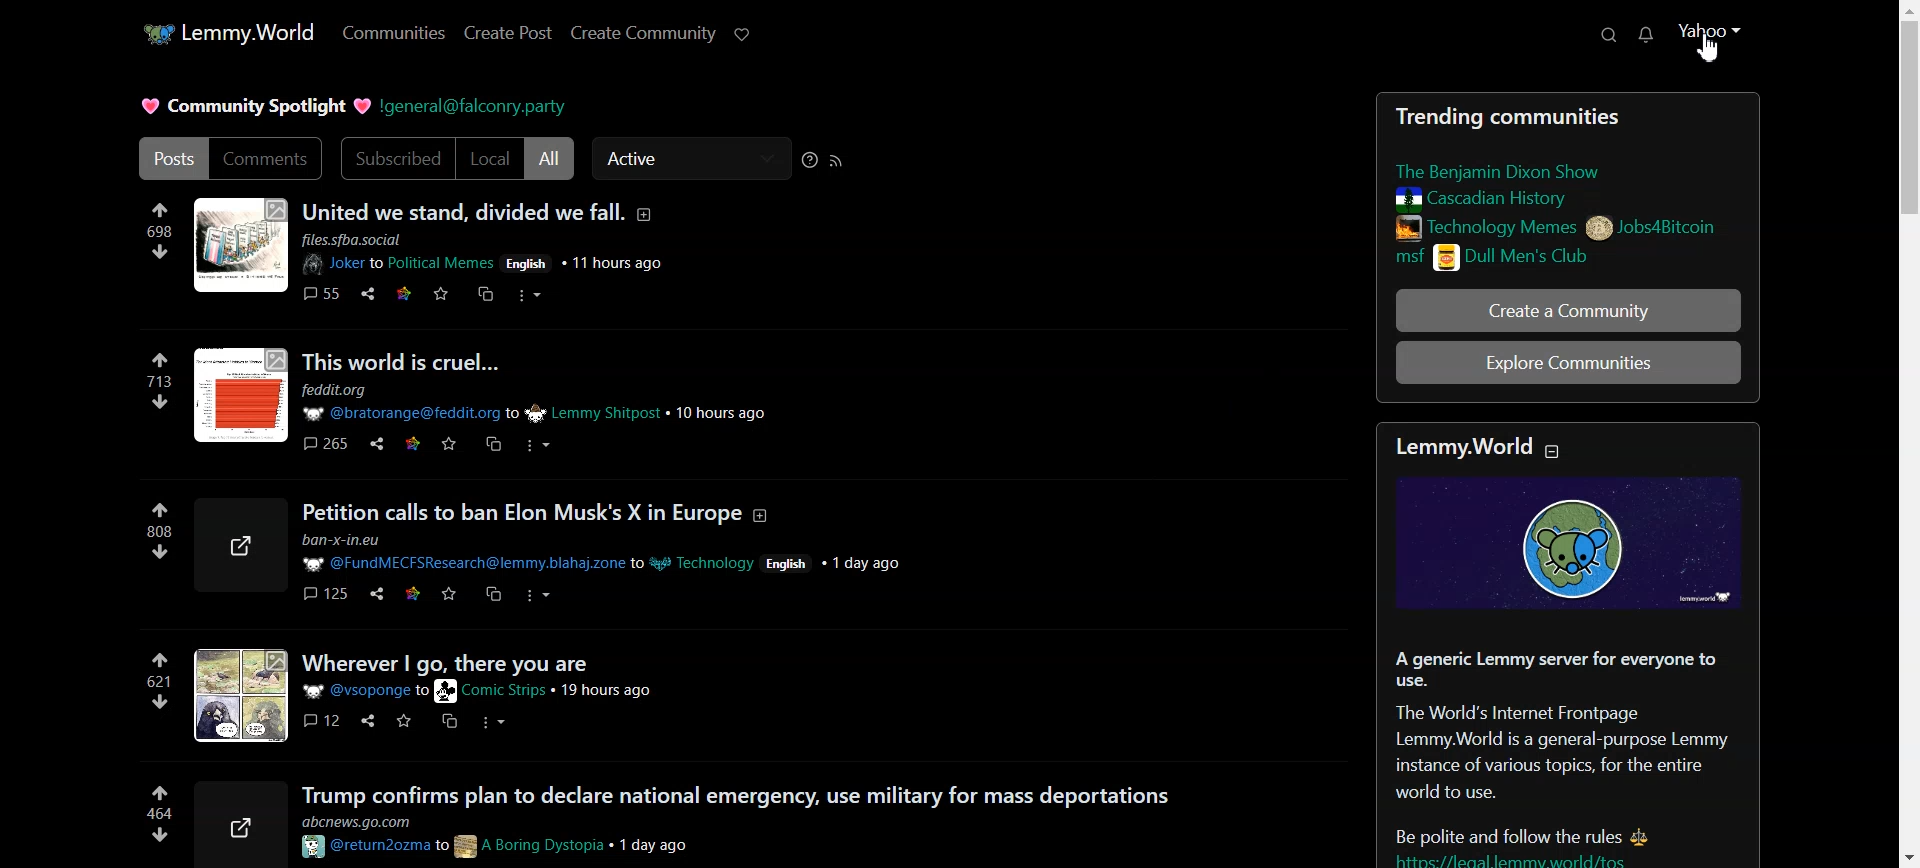 This screenshot has height=868, width=1920. Describe the element at coordinates (321, 725) in the screenshot. I see `comments` at that location.